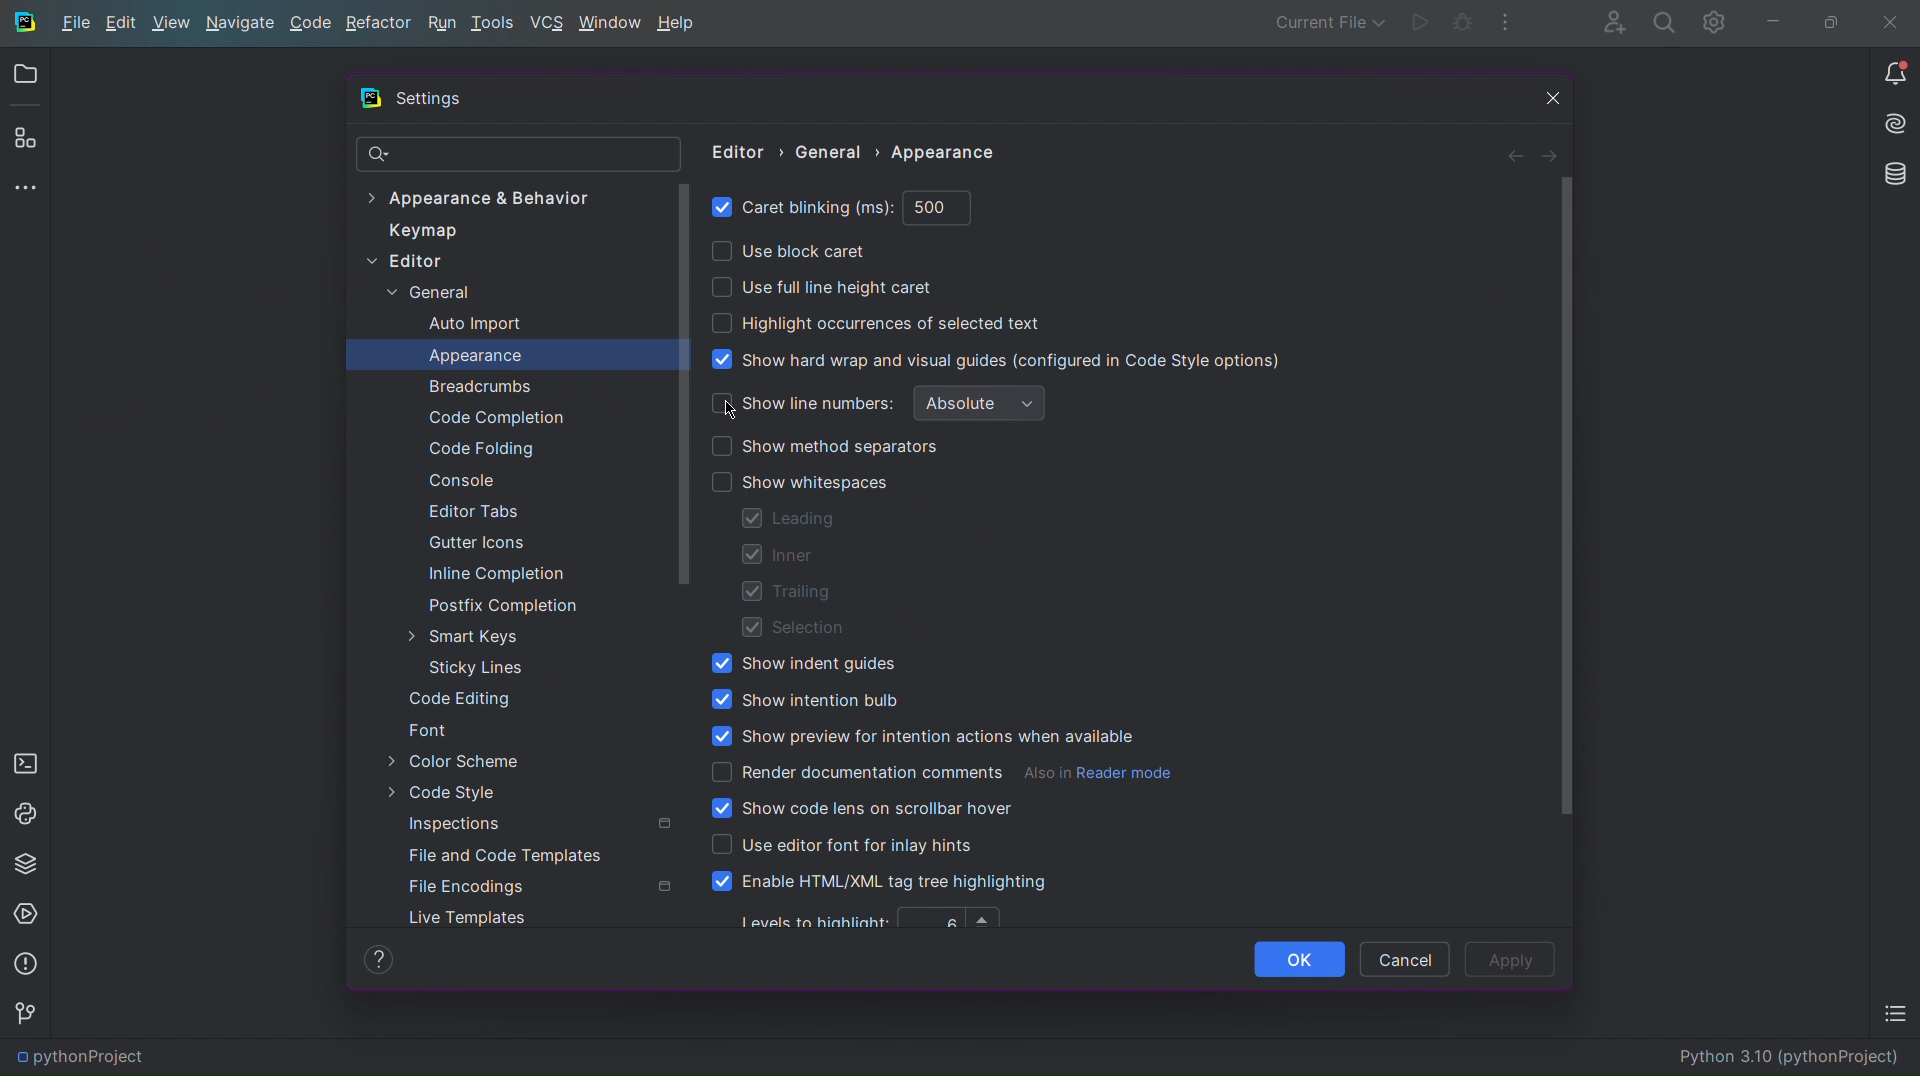 The image size is (1920, 1076). What do you see at coordinates (25, 1014) in the screenshot?
I see `Version Control` at bounding box center [25, 1014].